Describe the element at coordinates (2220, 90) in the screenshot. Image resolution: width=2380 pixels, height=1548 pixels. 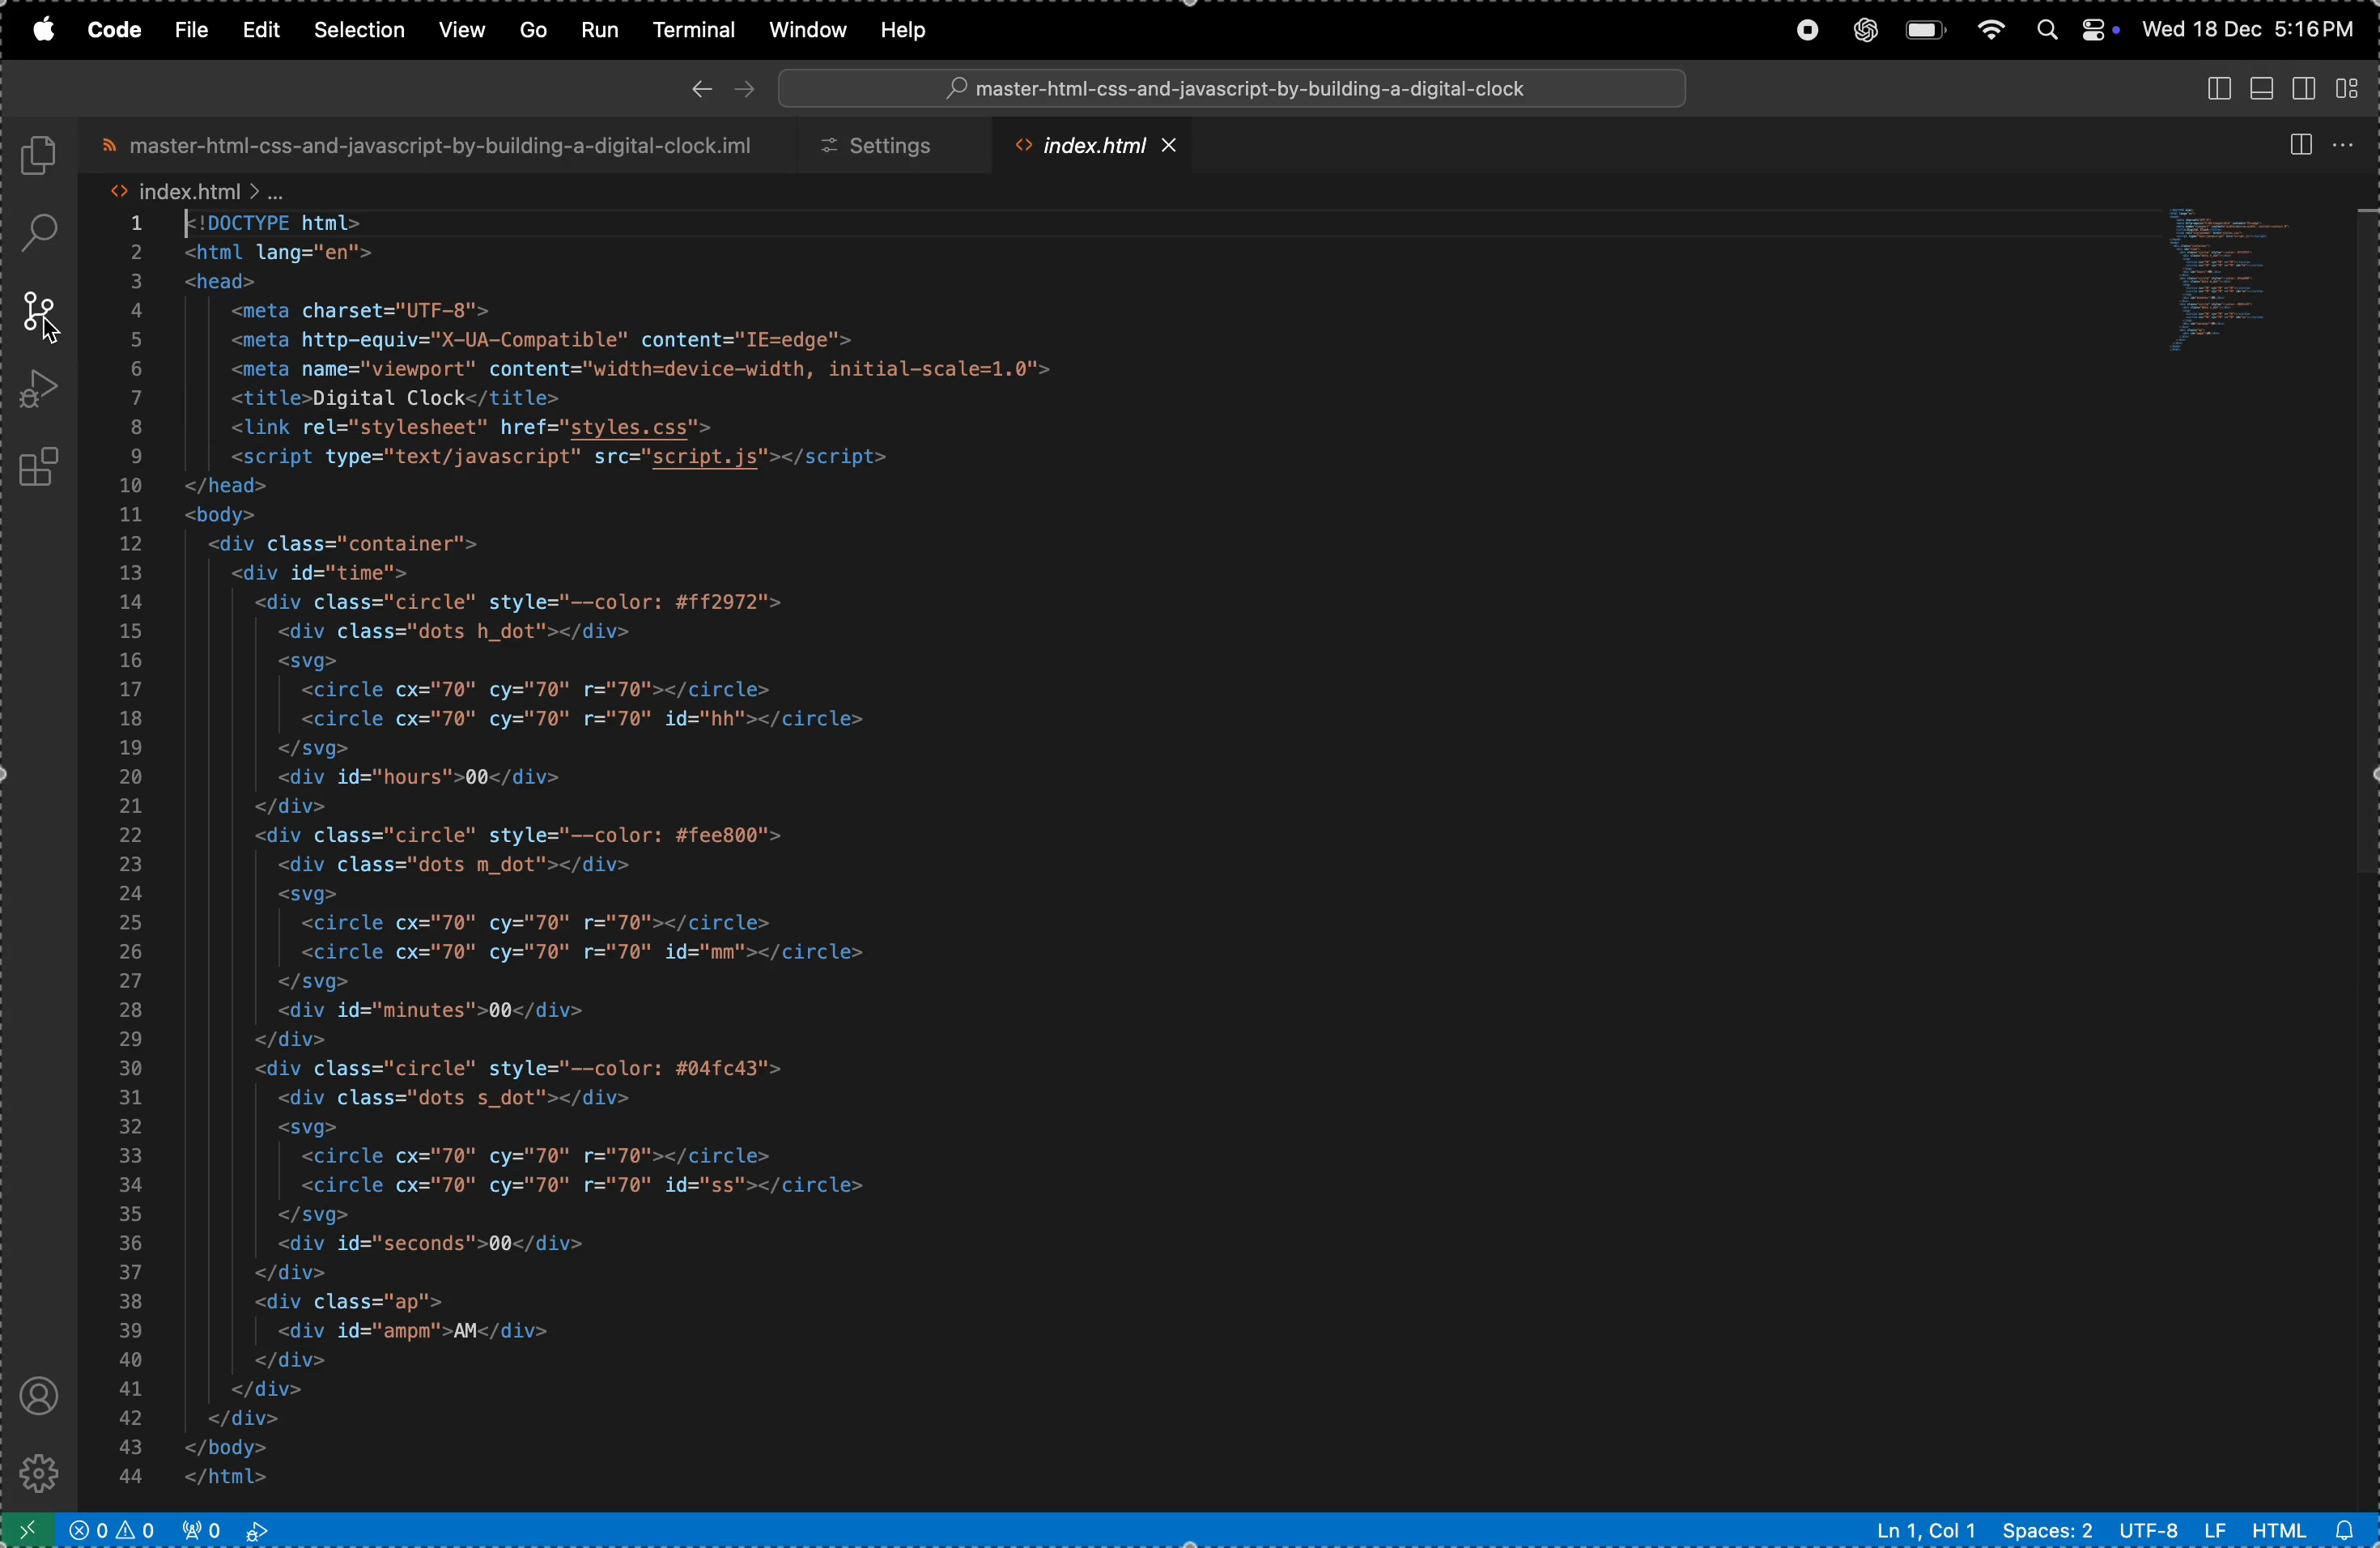
I see `primary side abar` at that location.